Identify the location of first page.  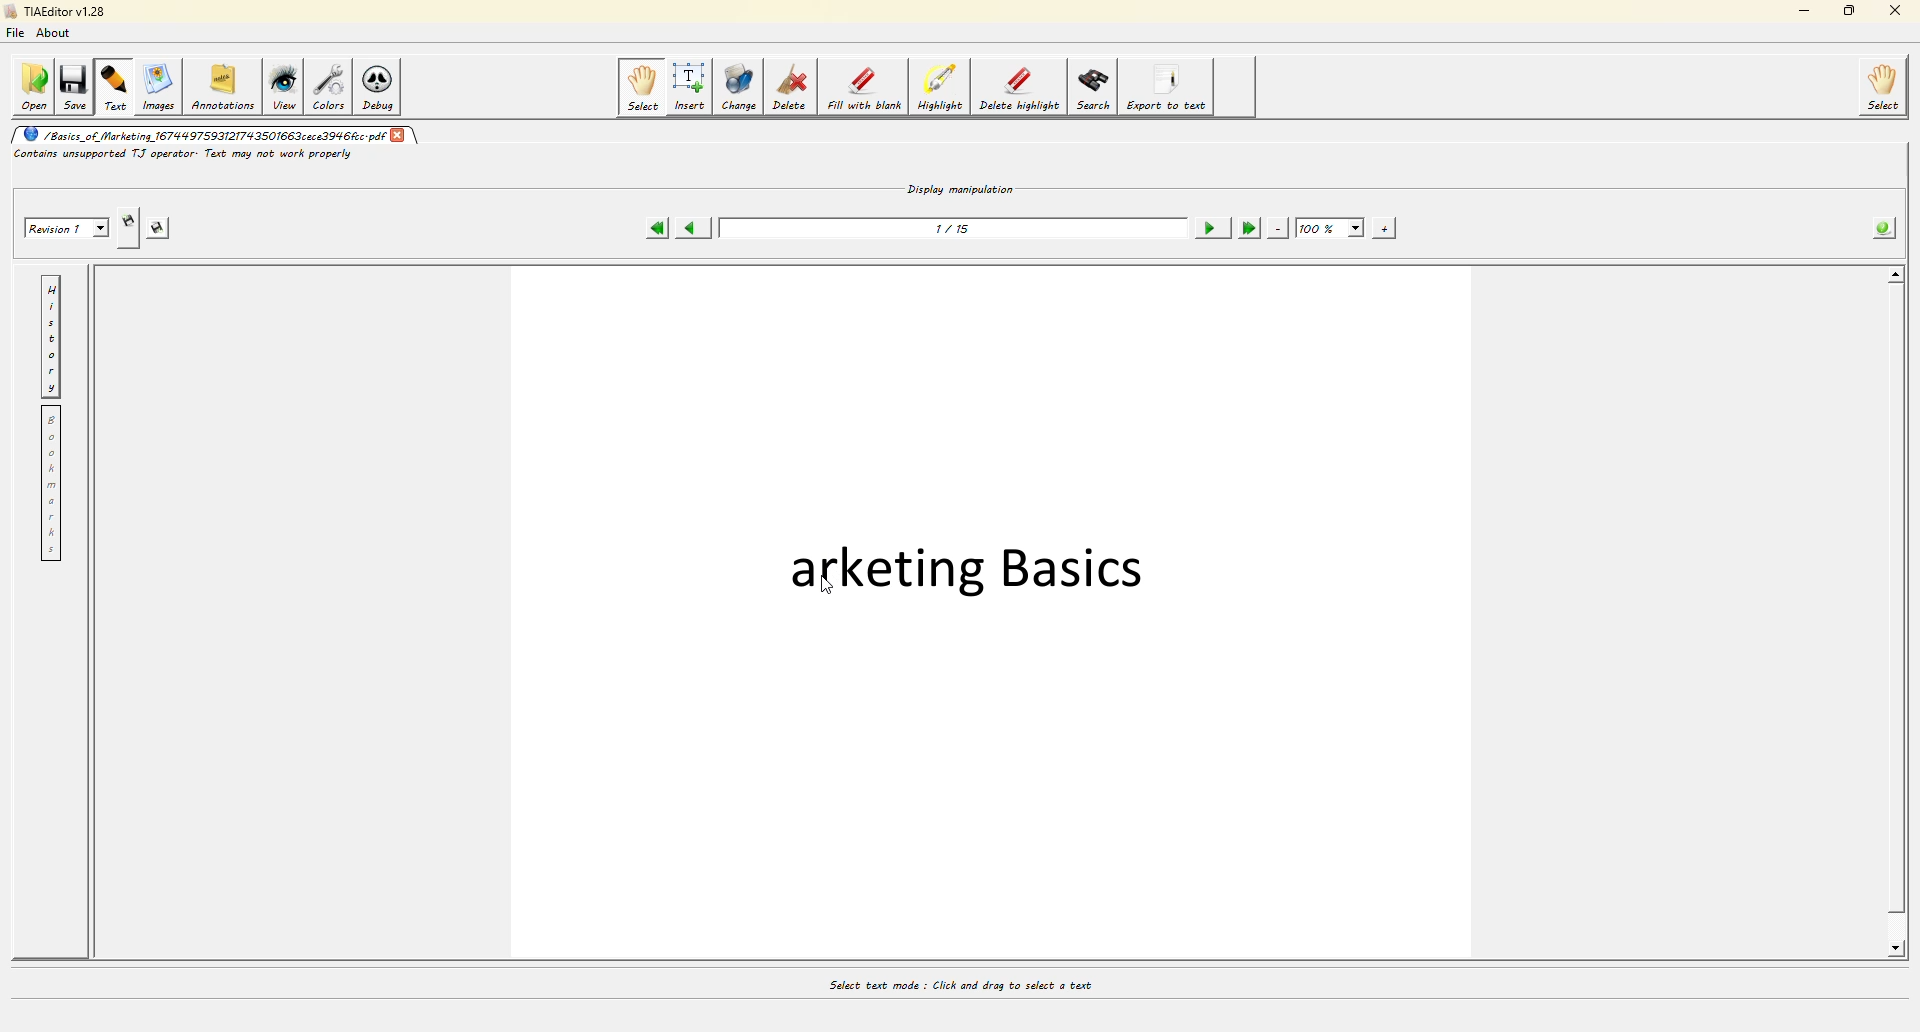
(657, 225).